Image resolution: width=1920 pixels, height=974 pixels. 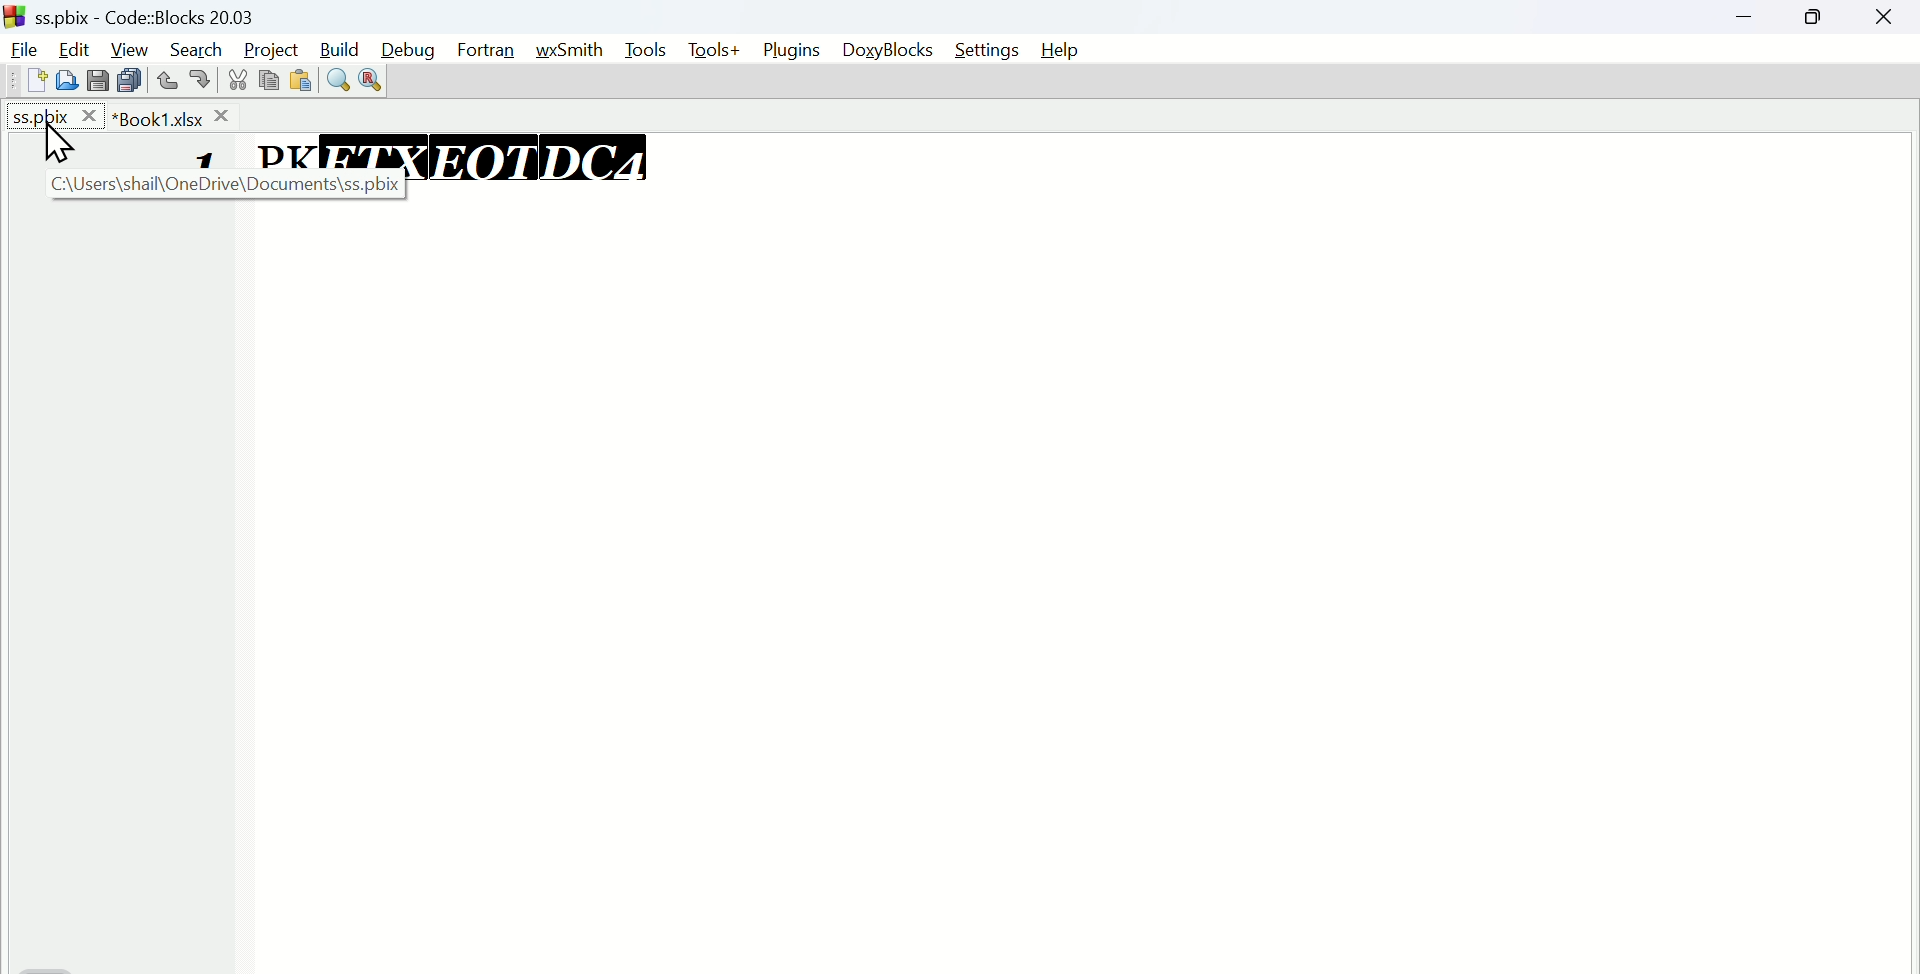 I want to click on Undo, so click(x=168, y=76).